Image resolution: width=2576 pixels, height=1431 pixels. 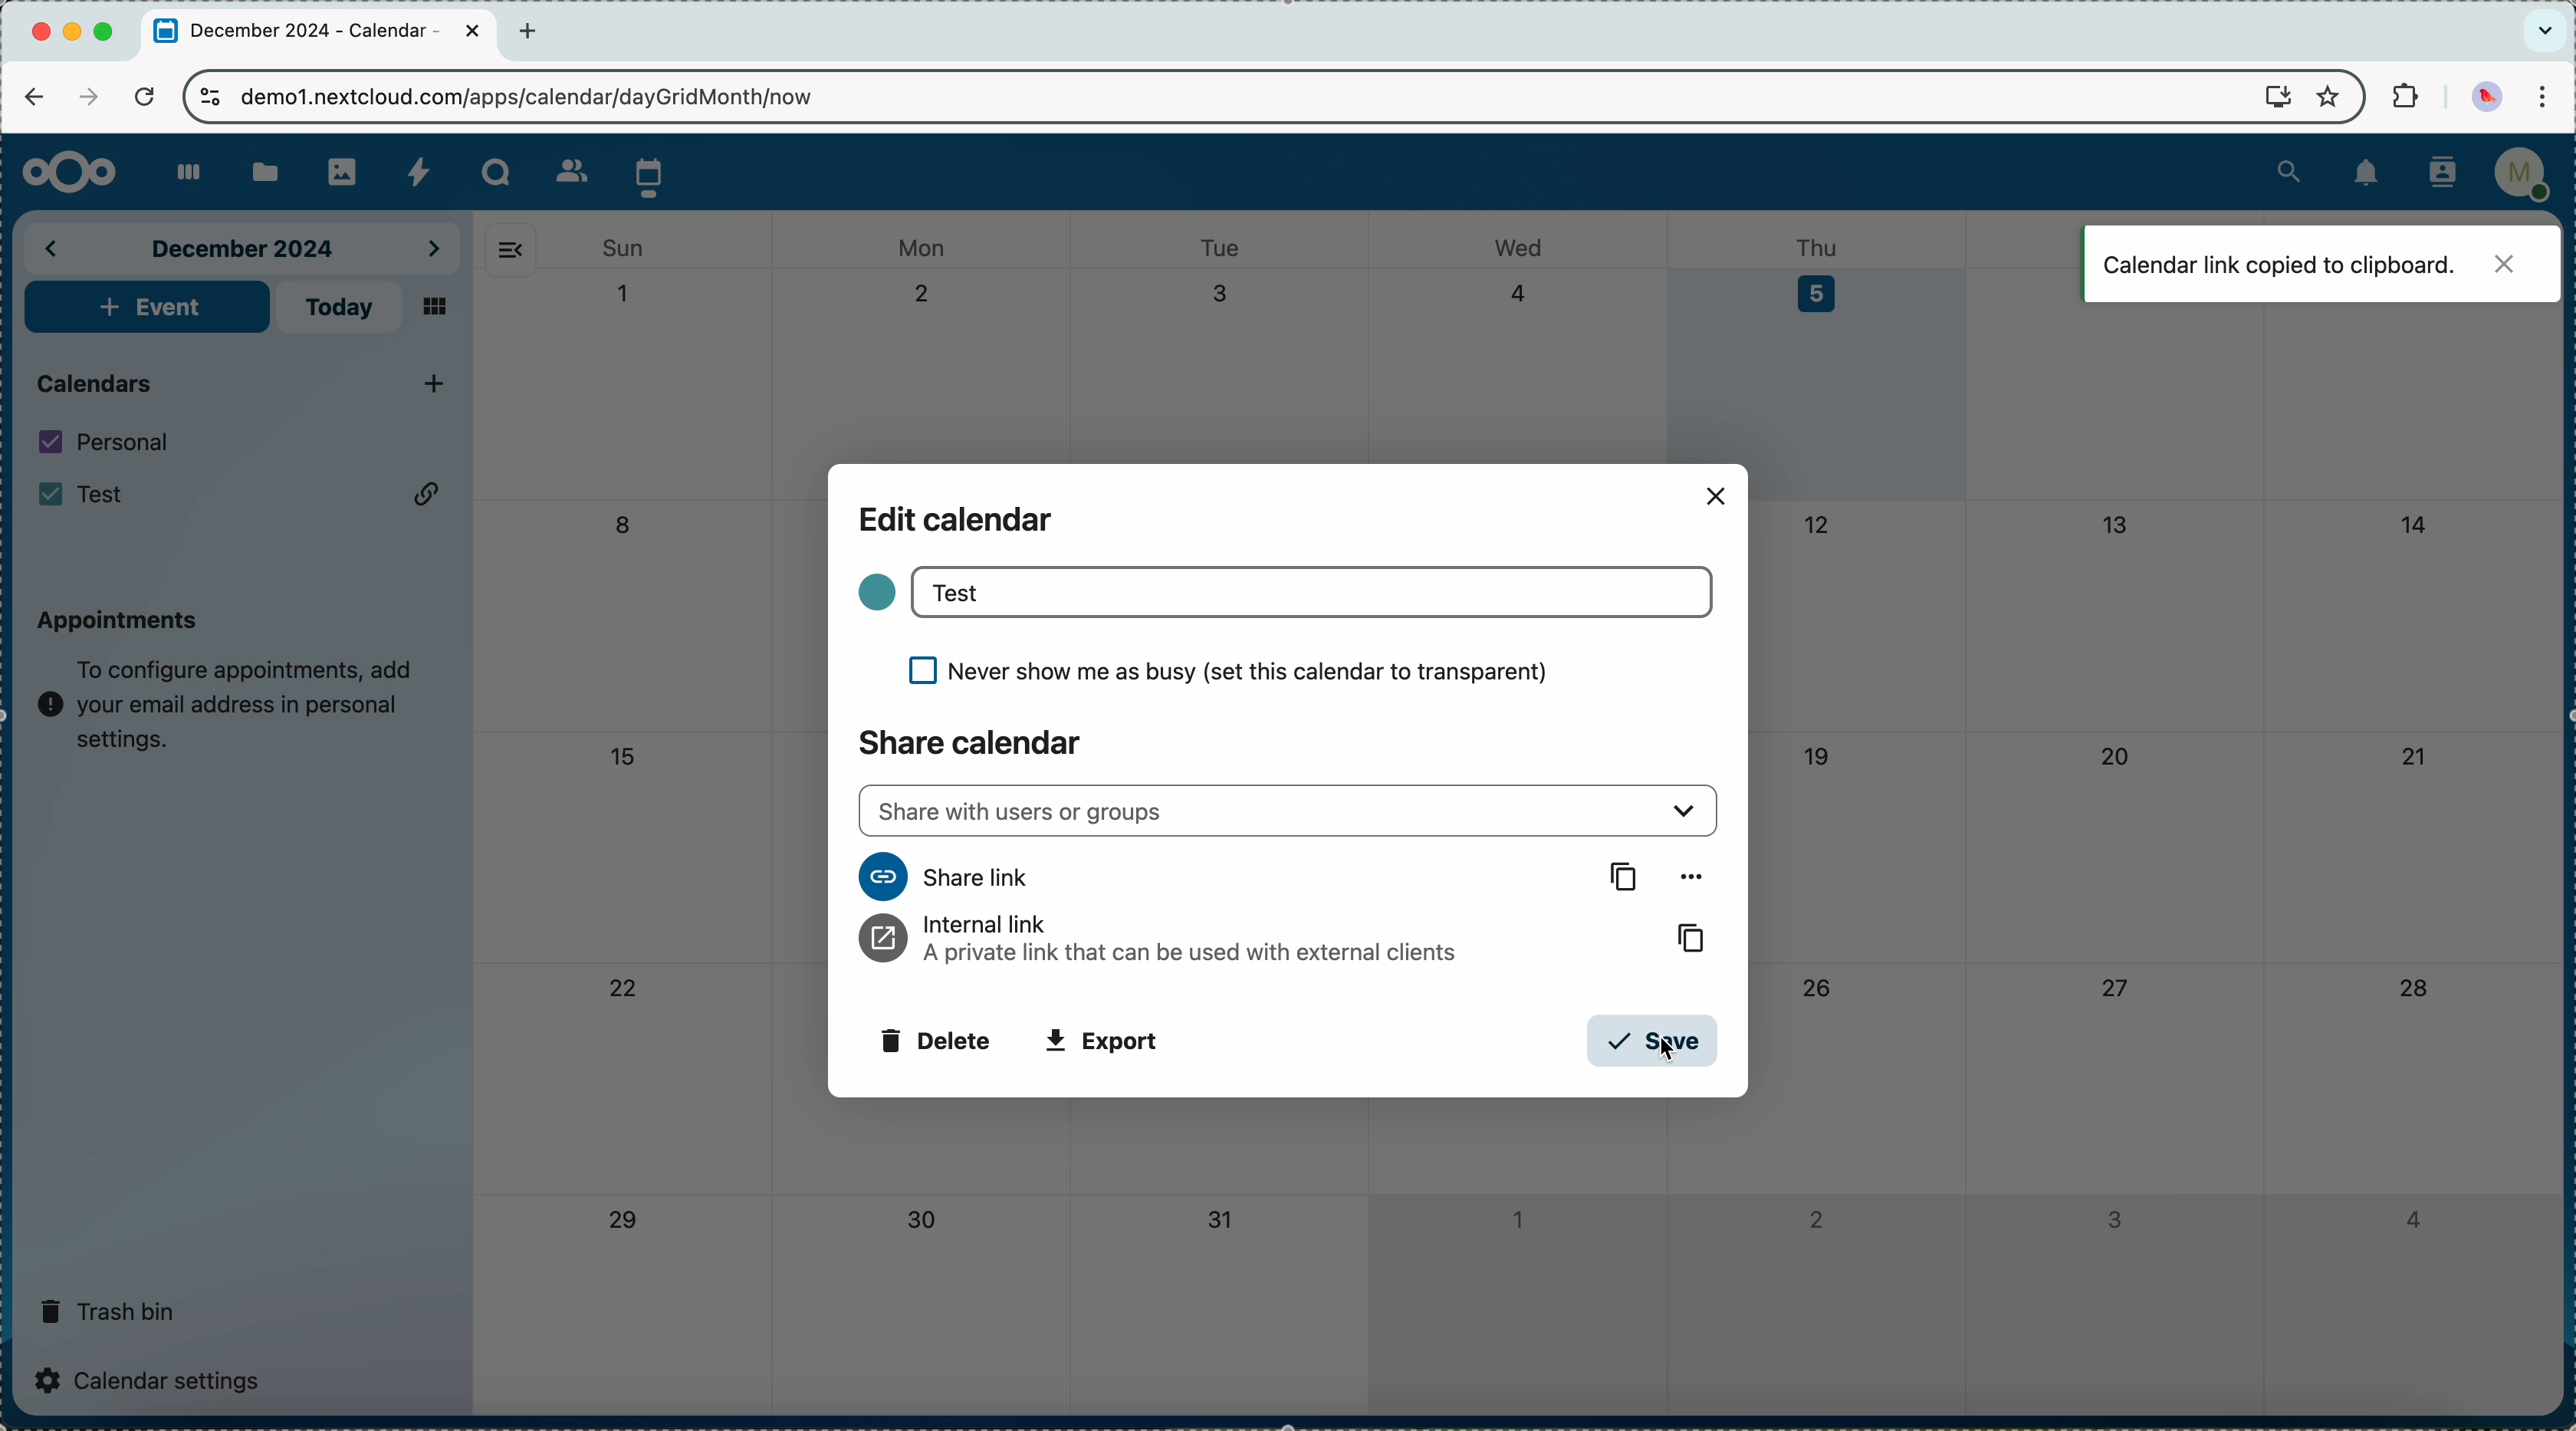 I want to click on 2, so click(x=930, y=295).